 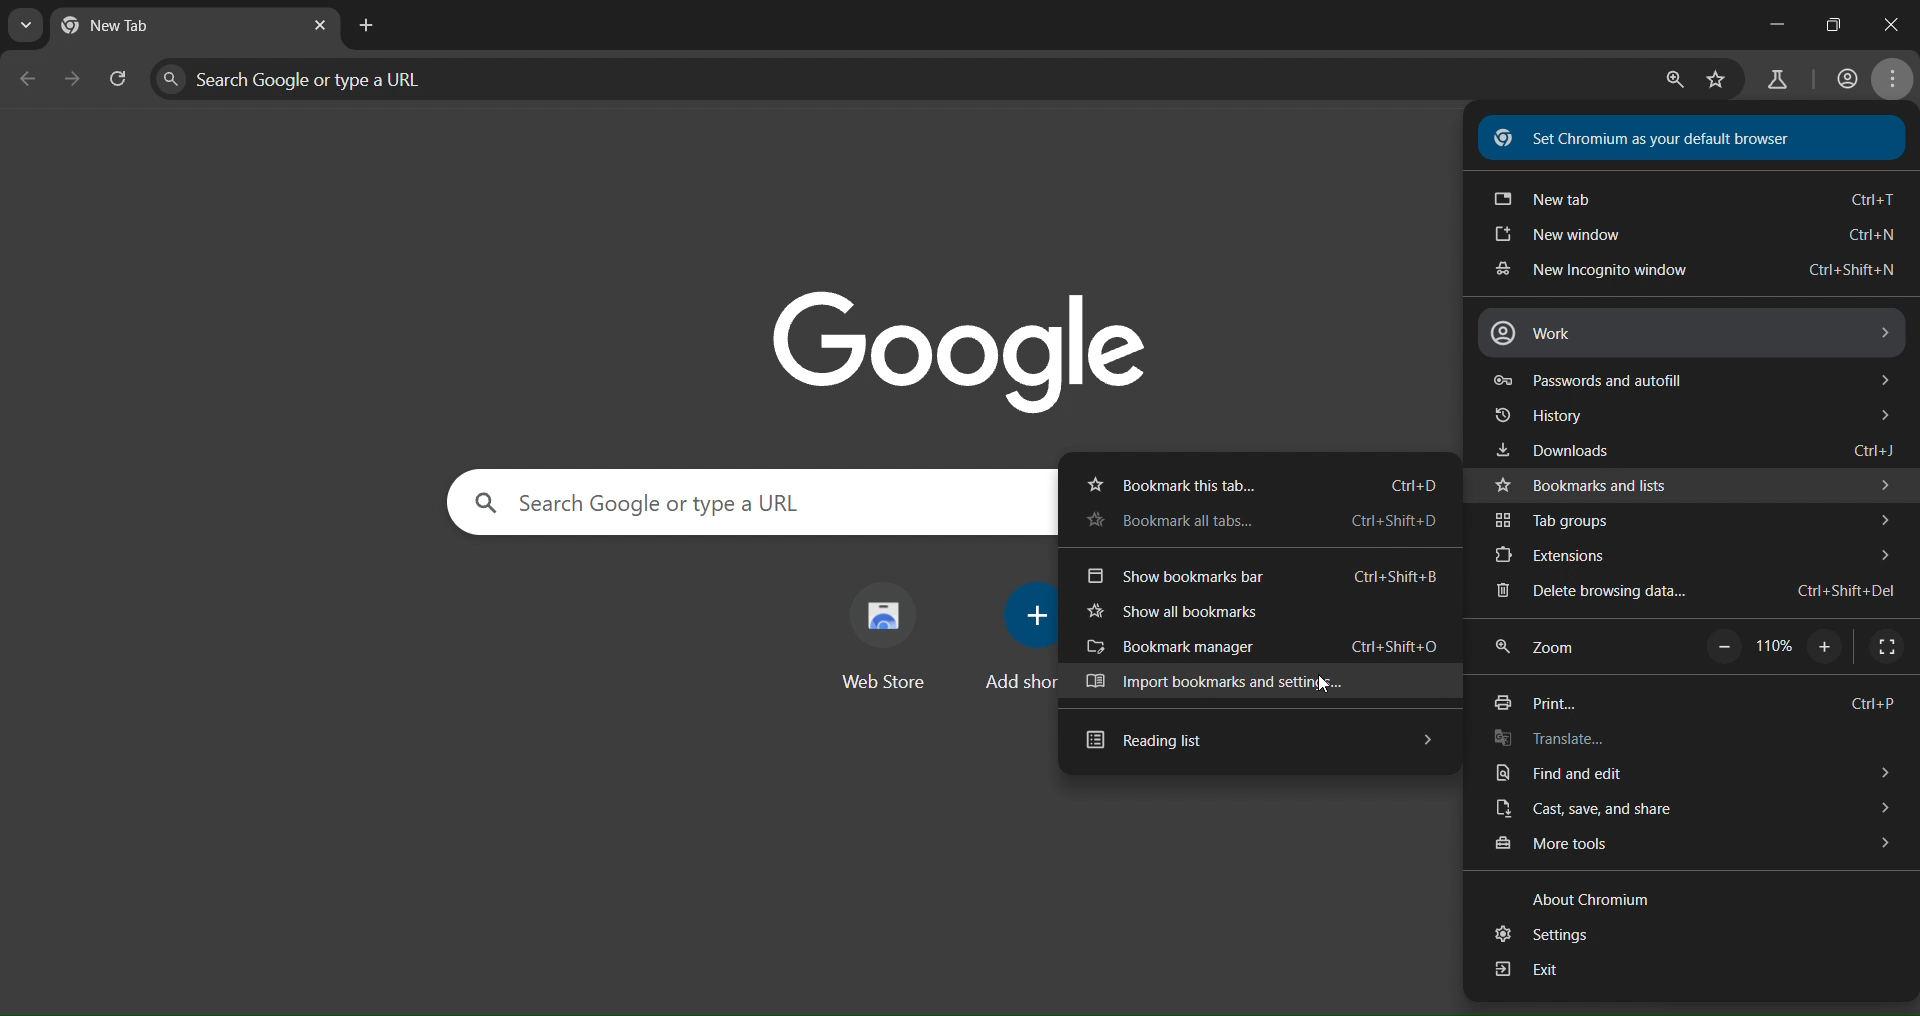 What do you see at coordinates (120, 76) in the screenshot?
I see `reload page` at bounding box center [120, 76].